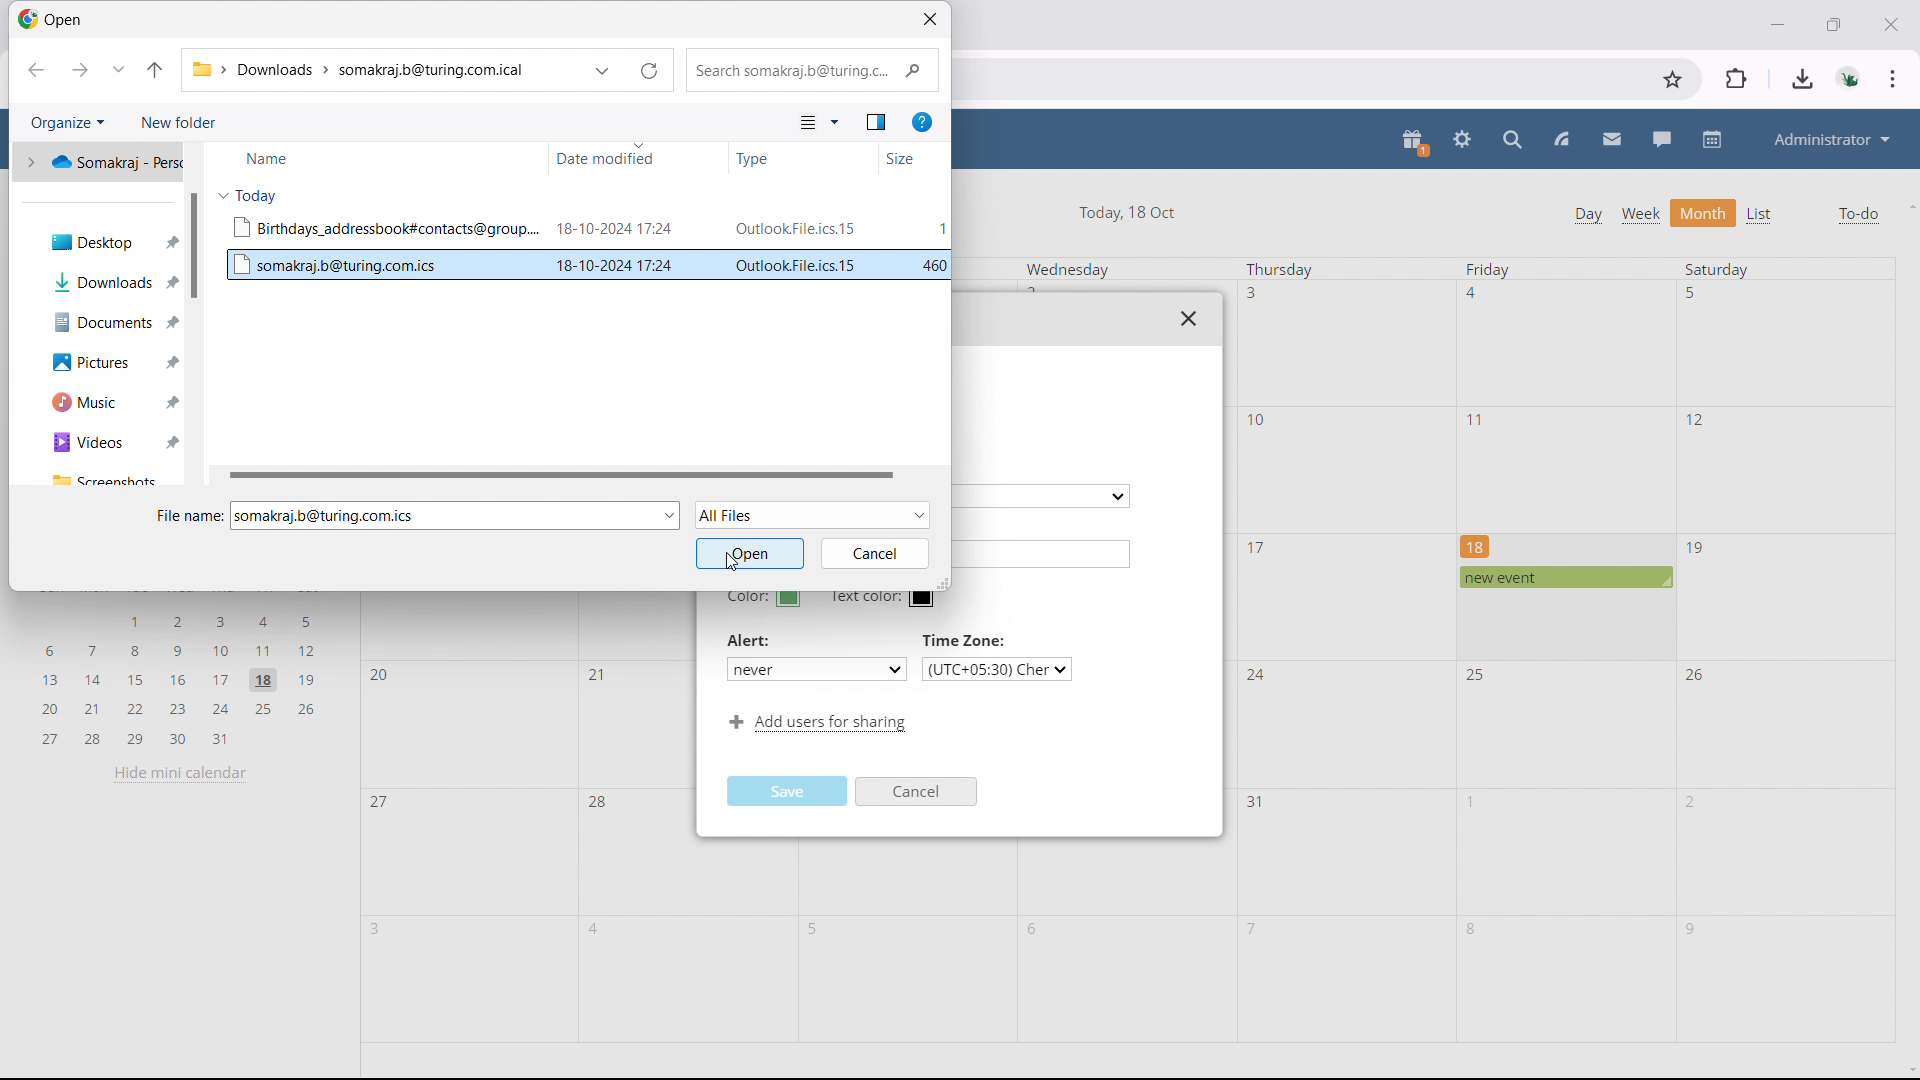  What do you see at coordinates (790, 790) in the screenshot?
I see `Save` at bounding box center [790, 790].